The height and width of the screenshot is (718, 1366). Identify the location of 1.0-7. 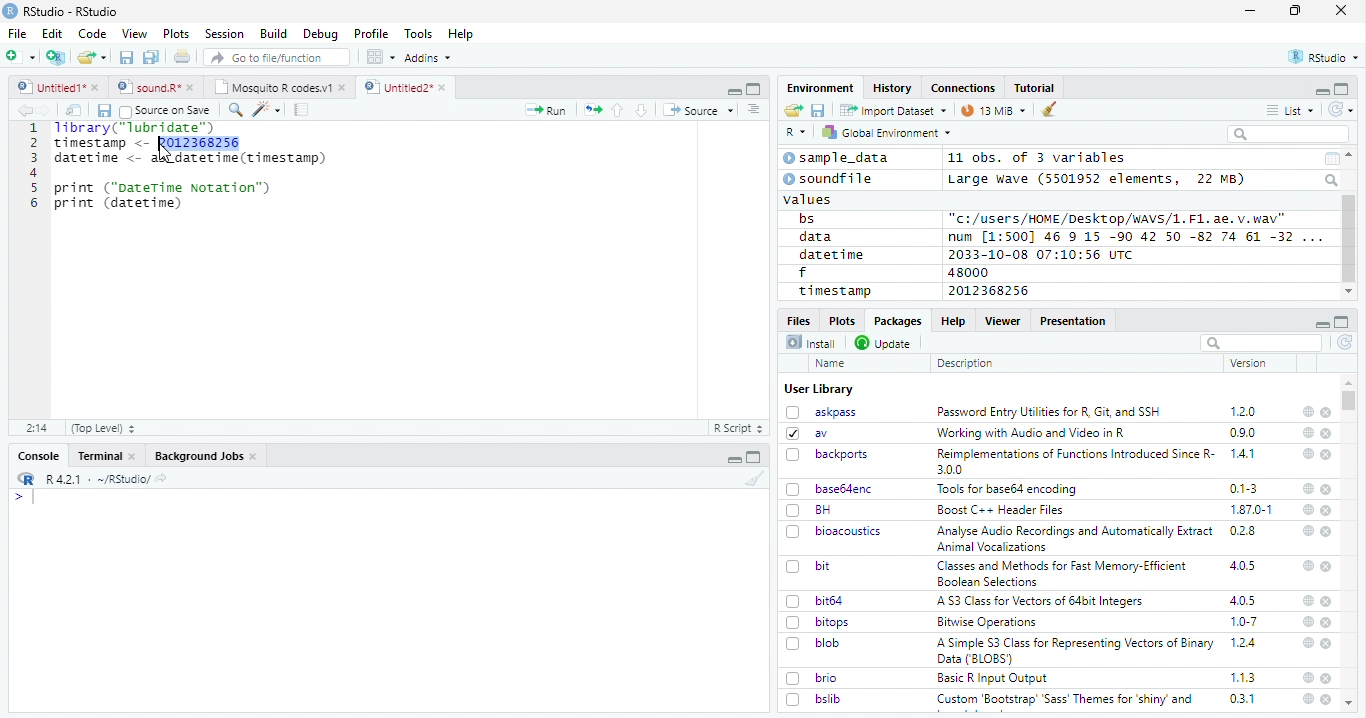
(1245, 622).